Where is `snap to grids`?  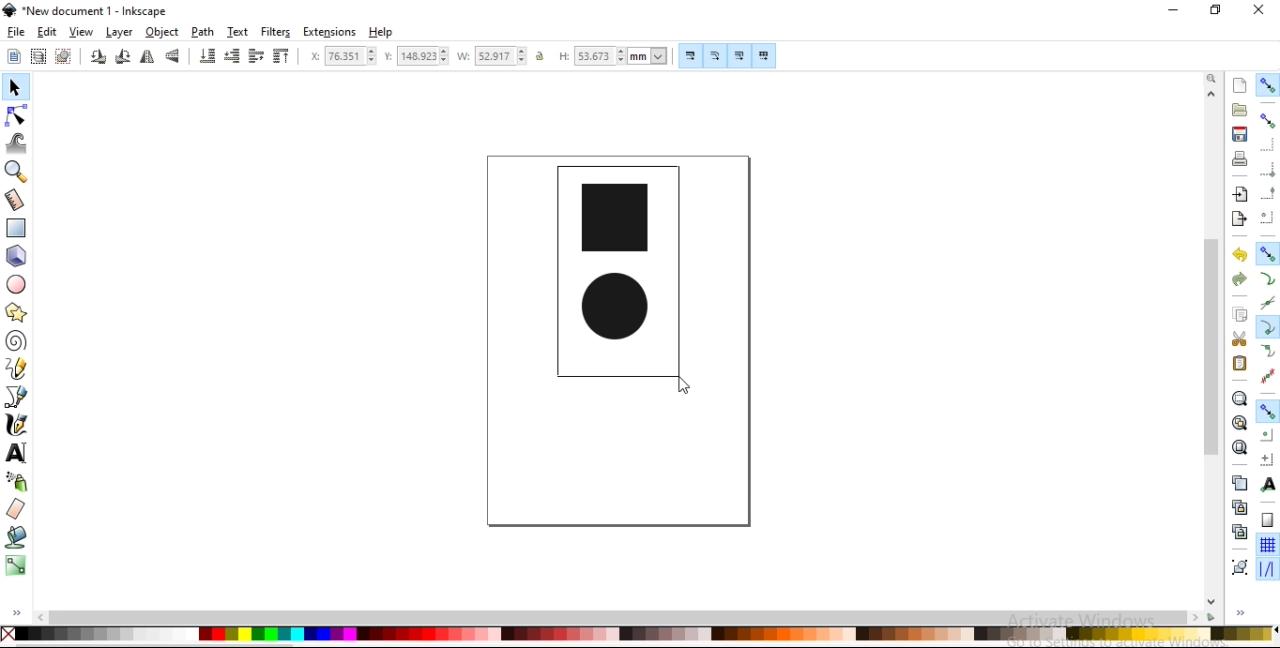
snap to grids is located at coordinates (1267, 544).